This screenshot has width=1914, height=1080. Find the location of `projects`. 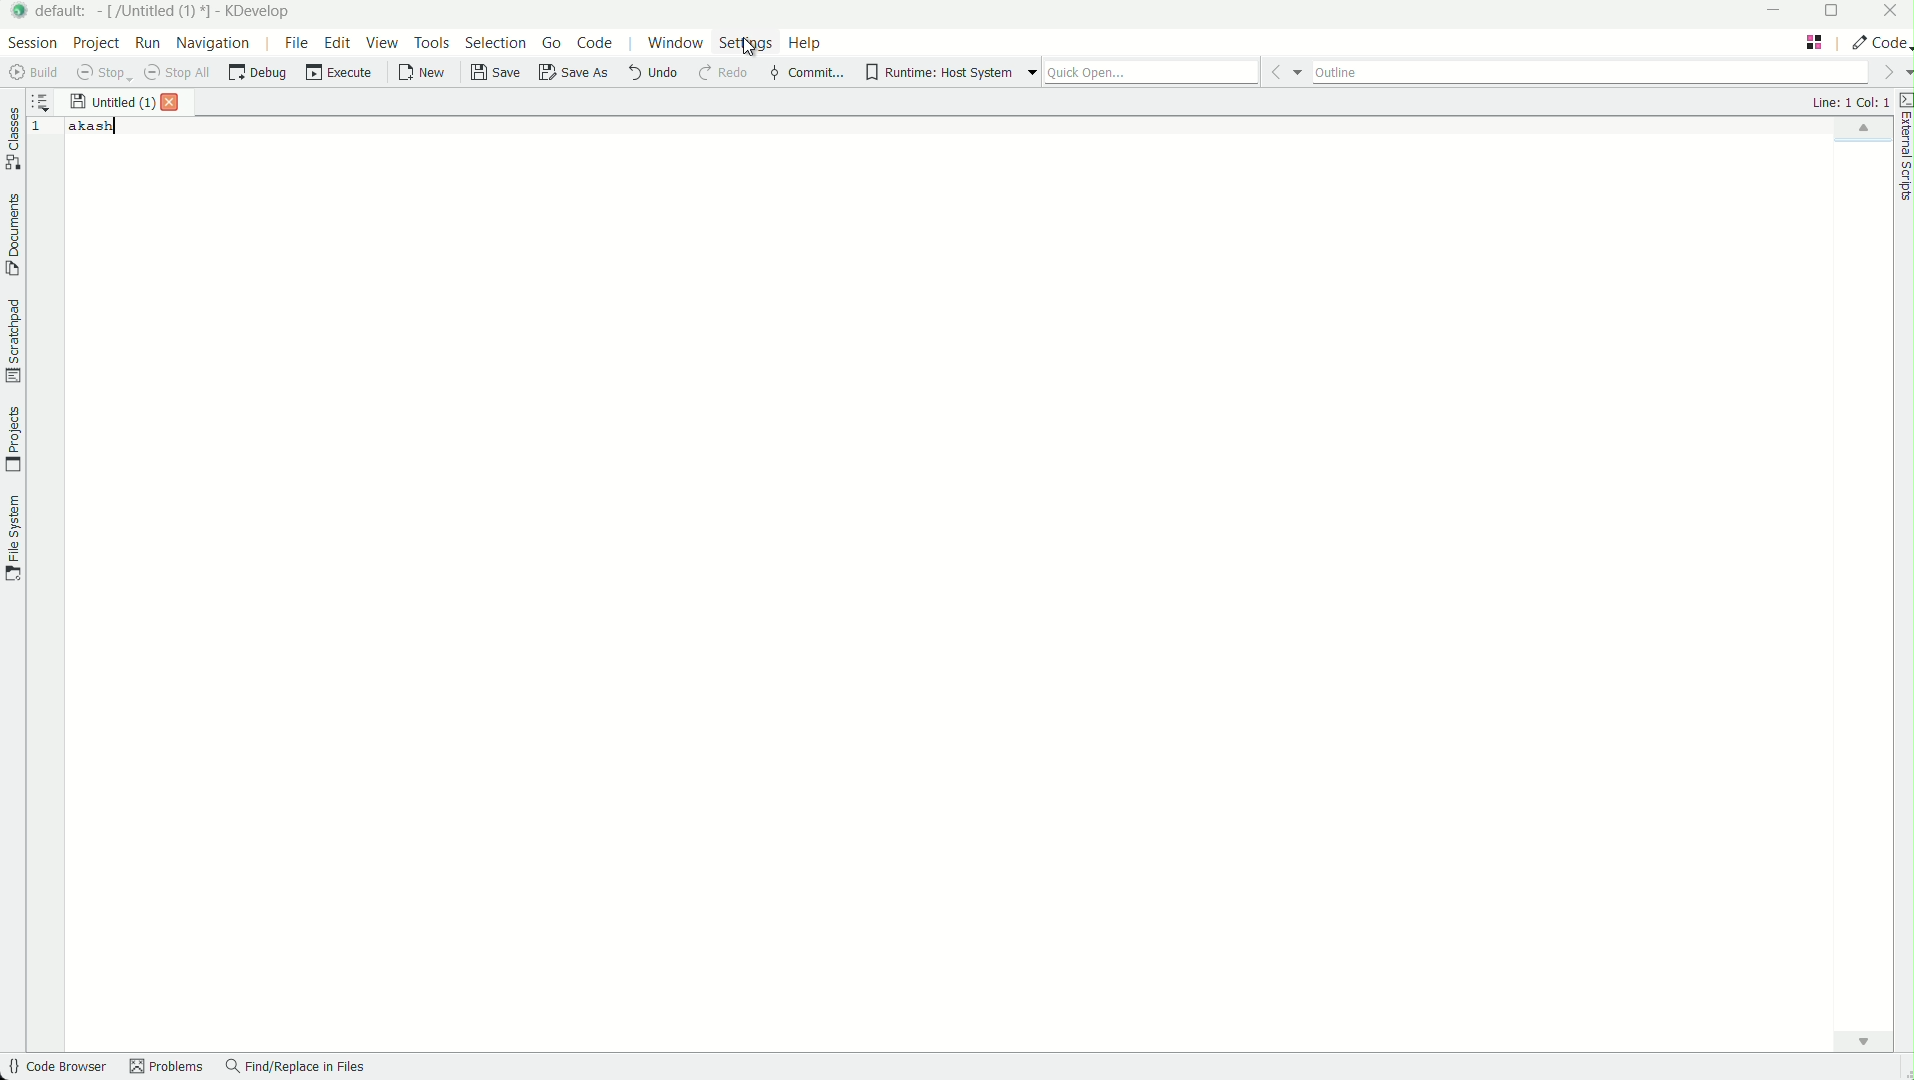

projects is located at coordinates (12, 440).